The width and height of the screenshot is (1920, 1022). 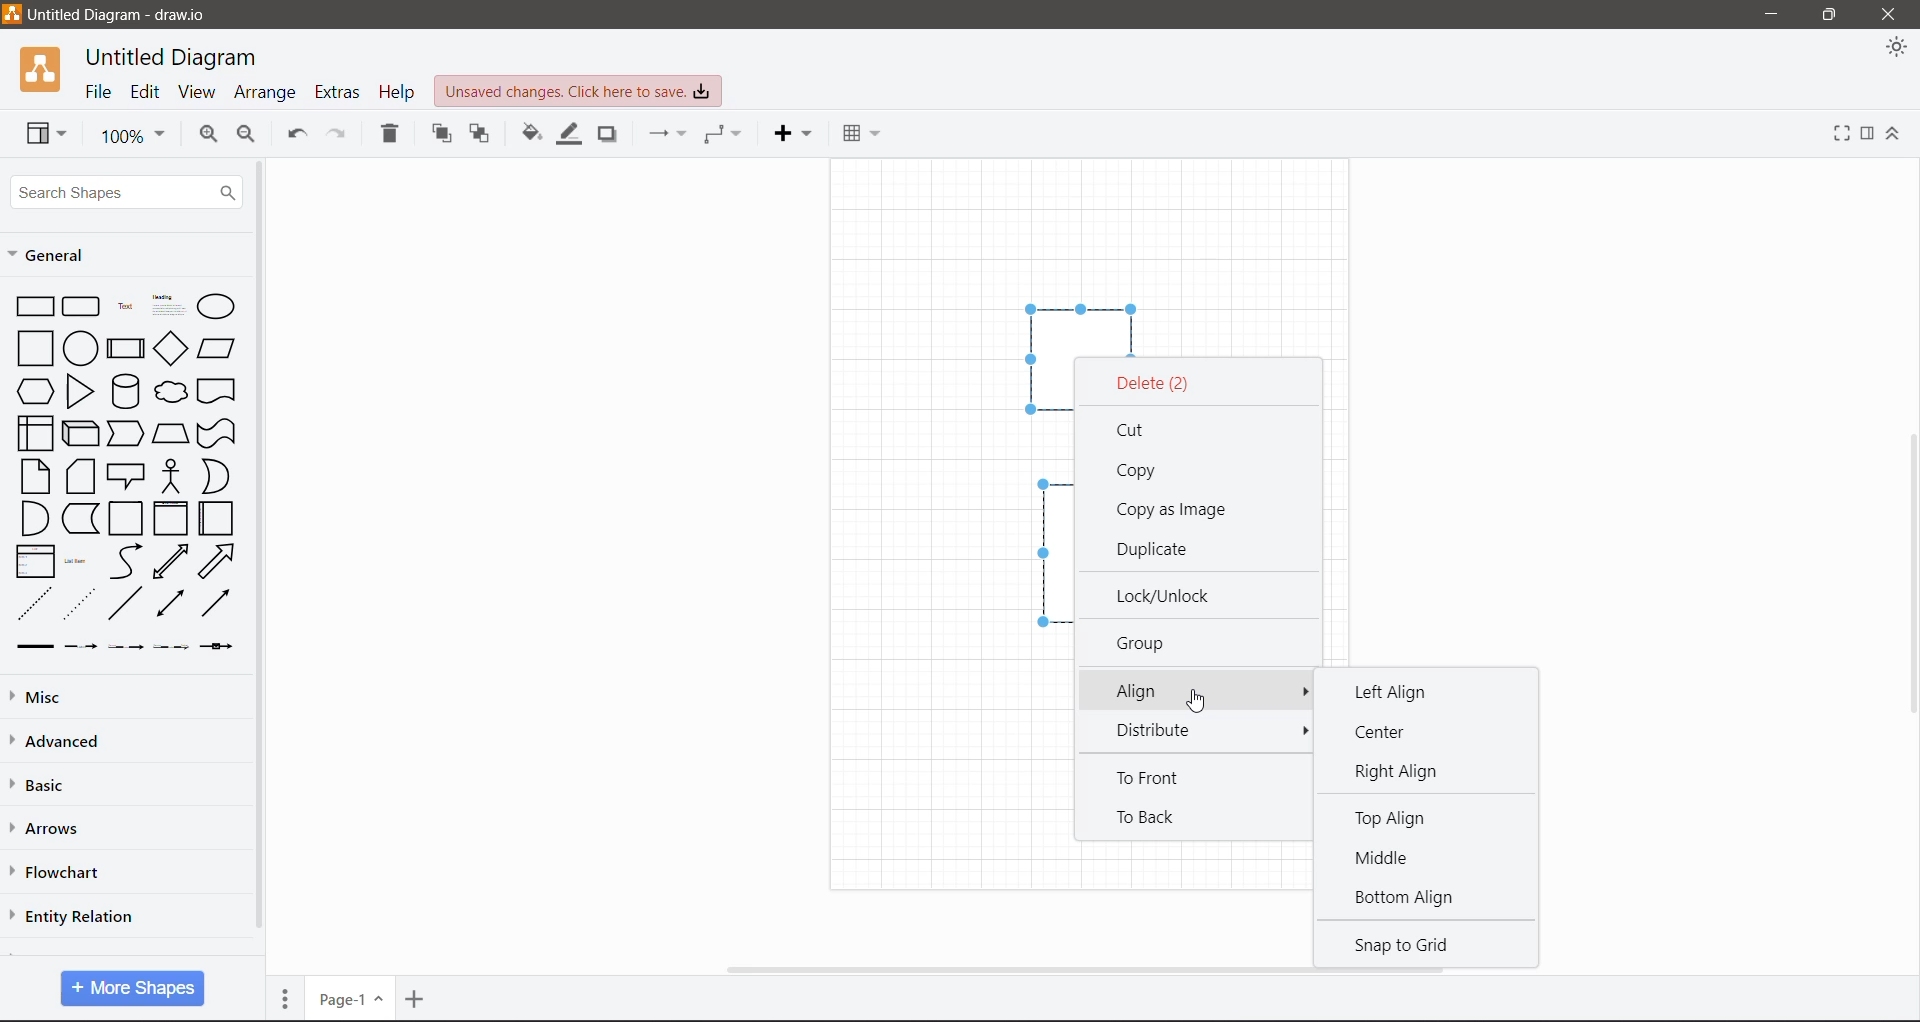 I want to click on Advanced, so click(x=68, y=742).